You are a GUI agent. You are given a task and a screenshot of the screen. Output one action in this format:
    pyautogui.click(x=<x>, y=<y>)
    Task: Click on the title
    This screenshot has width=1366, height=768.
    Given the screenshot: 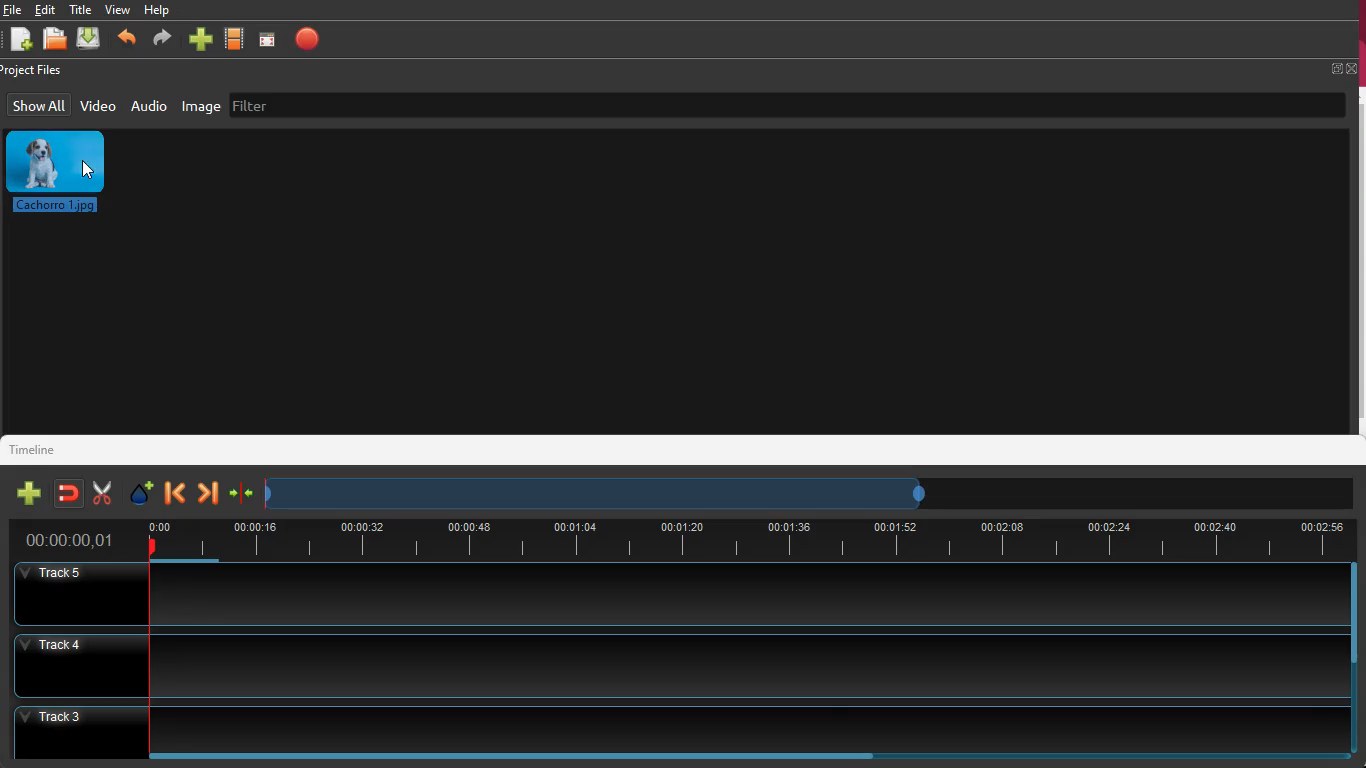 What is the action you would take?
    pyautogui.click(x=81, y=9)
    